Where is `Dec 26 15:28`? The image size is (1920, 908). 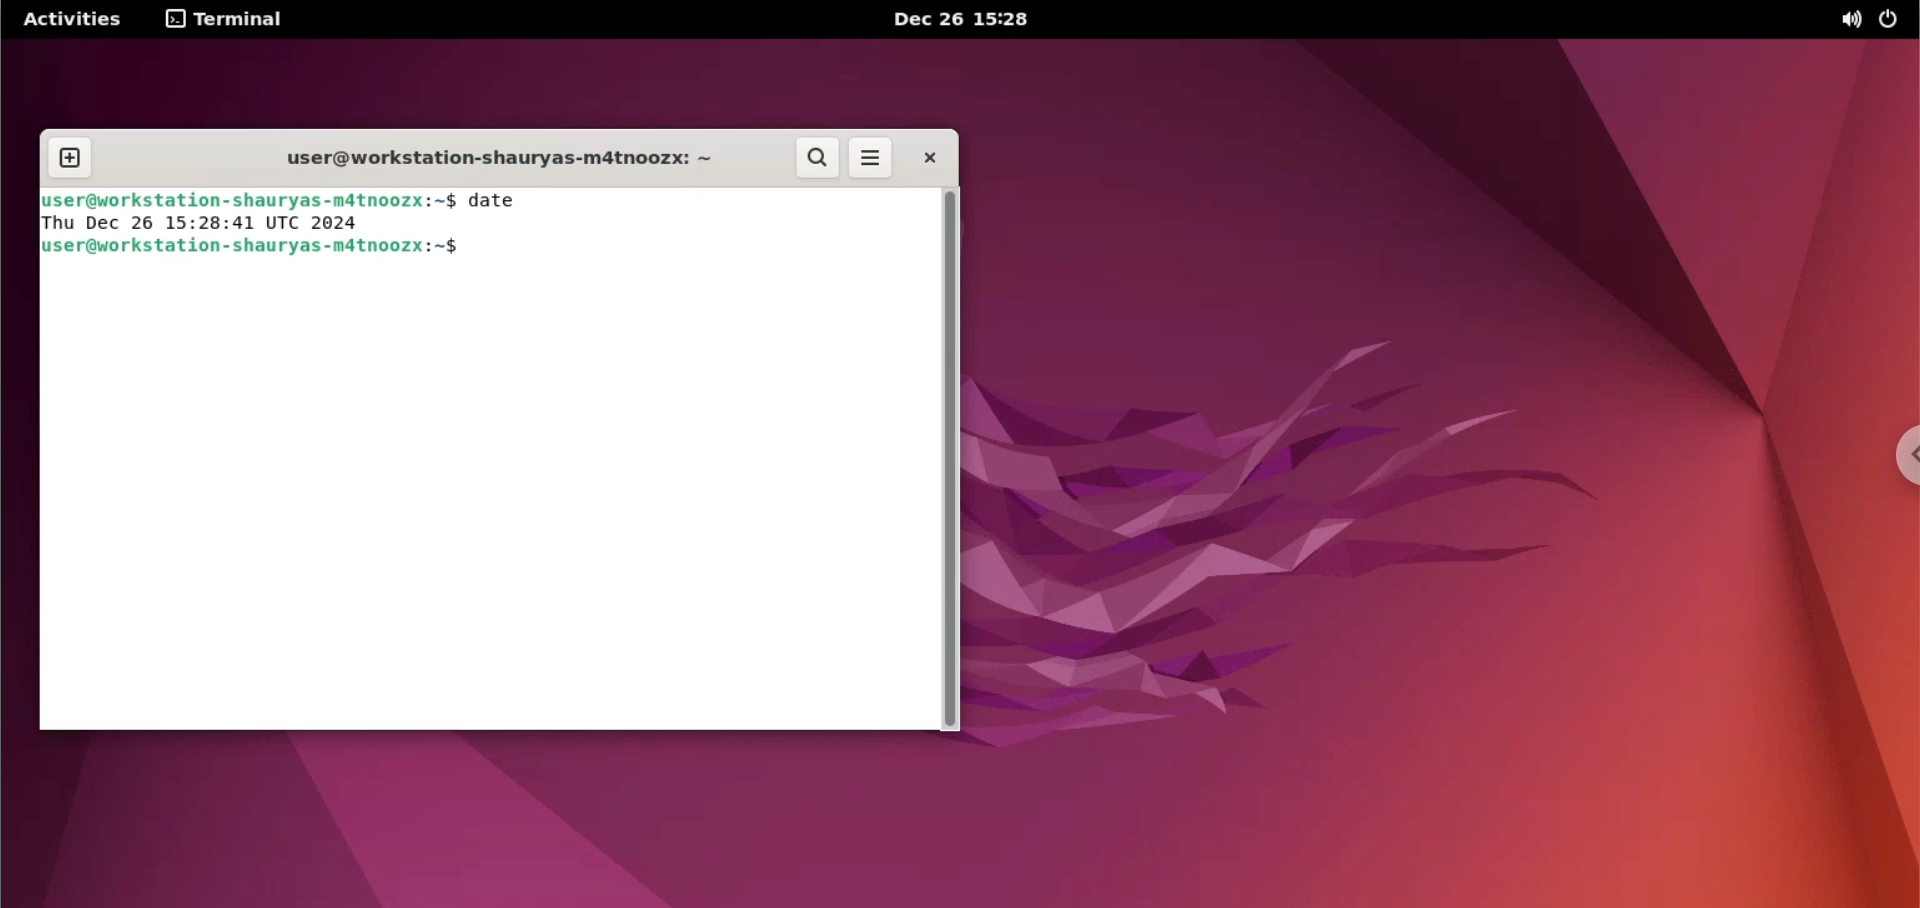
Dec 26 15:28 is located at coordinates (958, 19).